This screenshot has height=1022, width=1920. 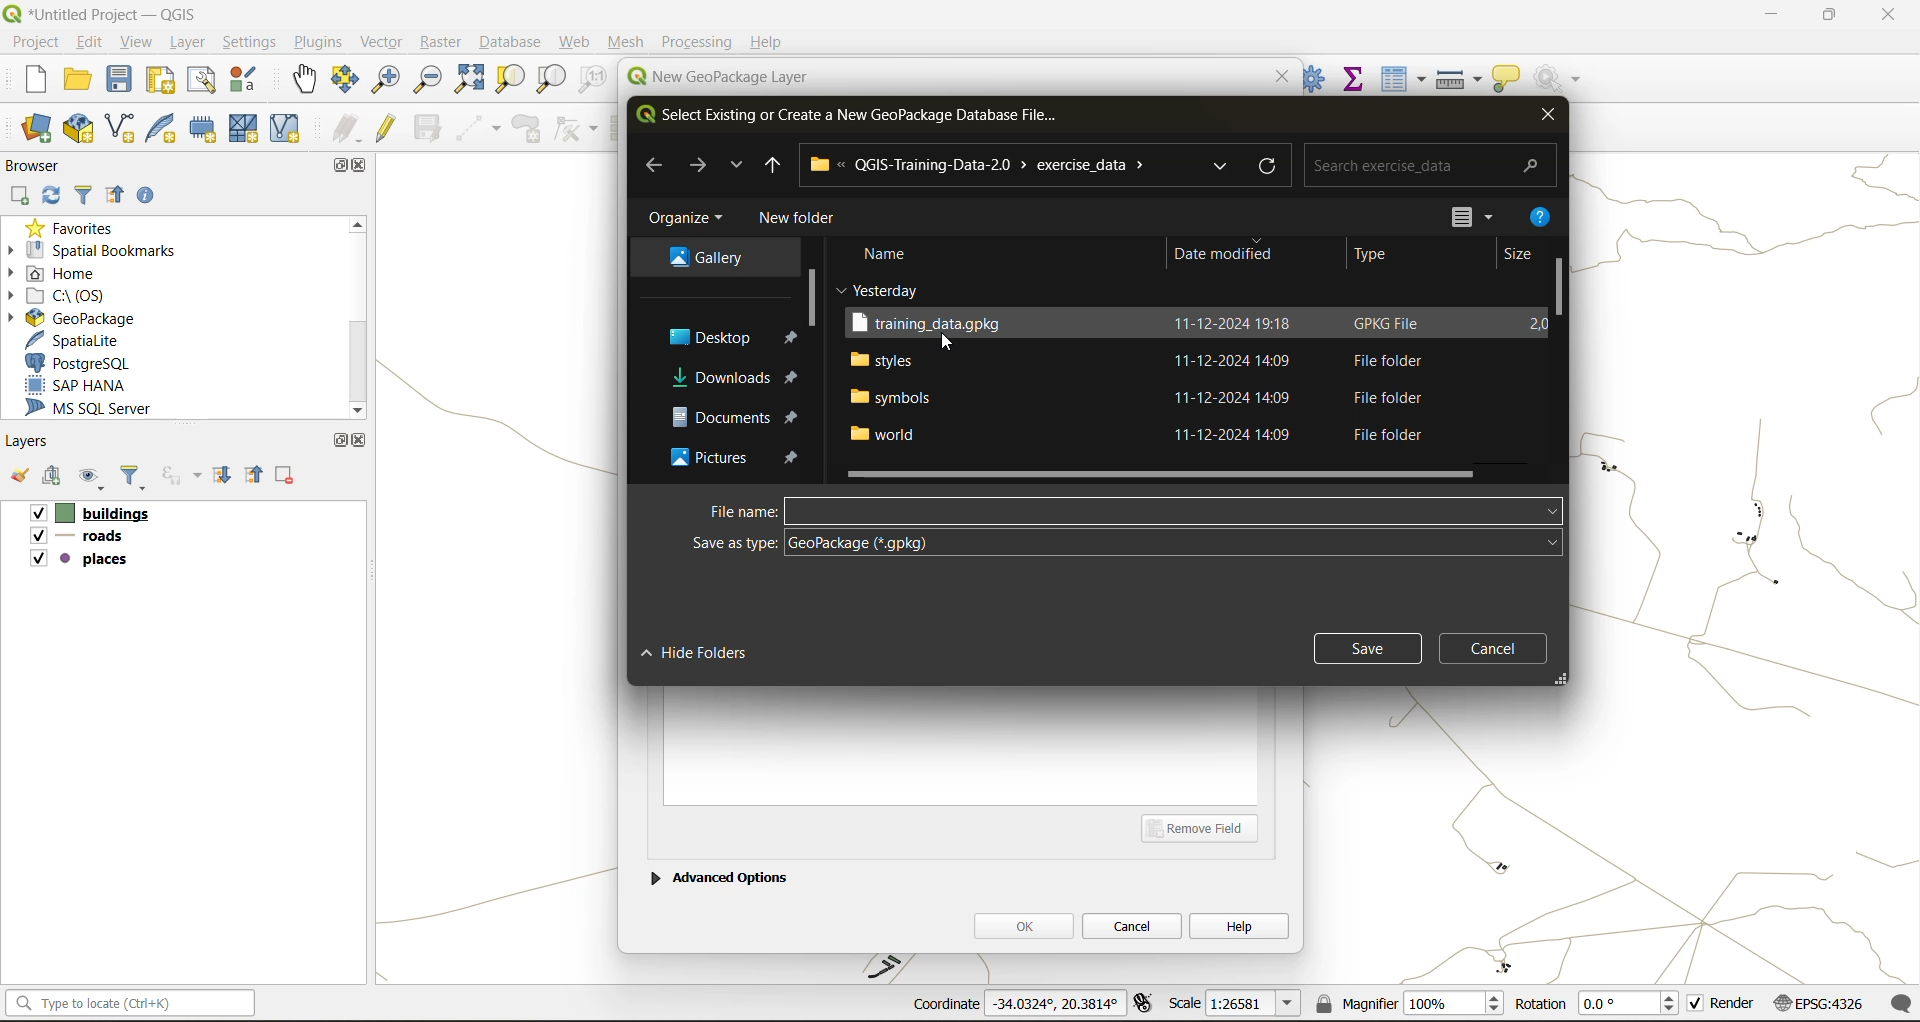 What do you see at coordinates (1315, 77) in the screenshot?
I see `control panel` at bounding box center [1315, 77].